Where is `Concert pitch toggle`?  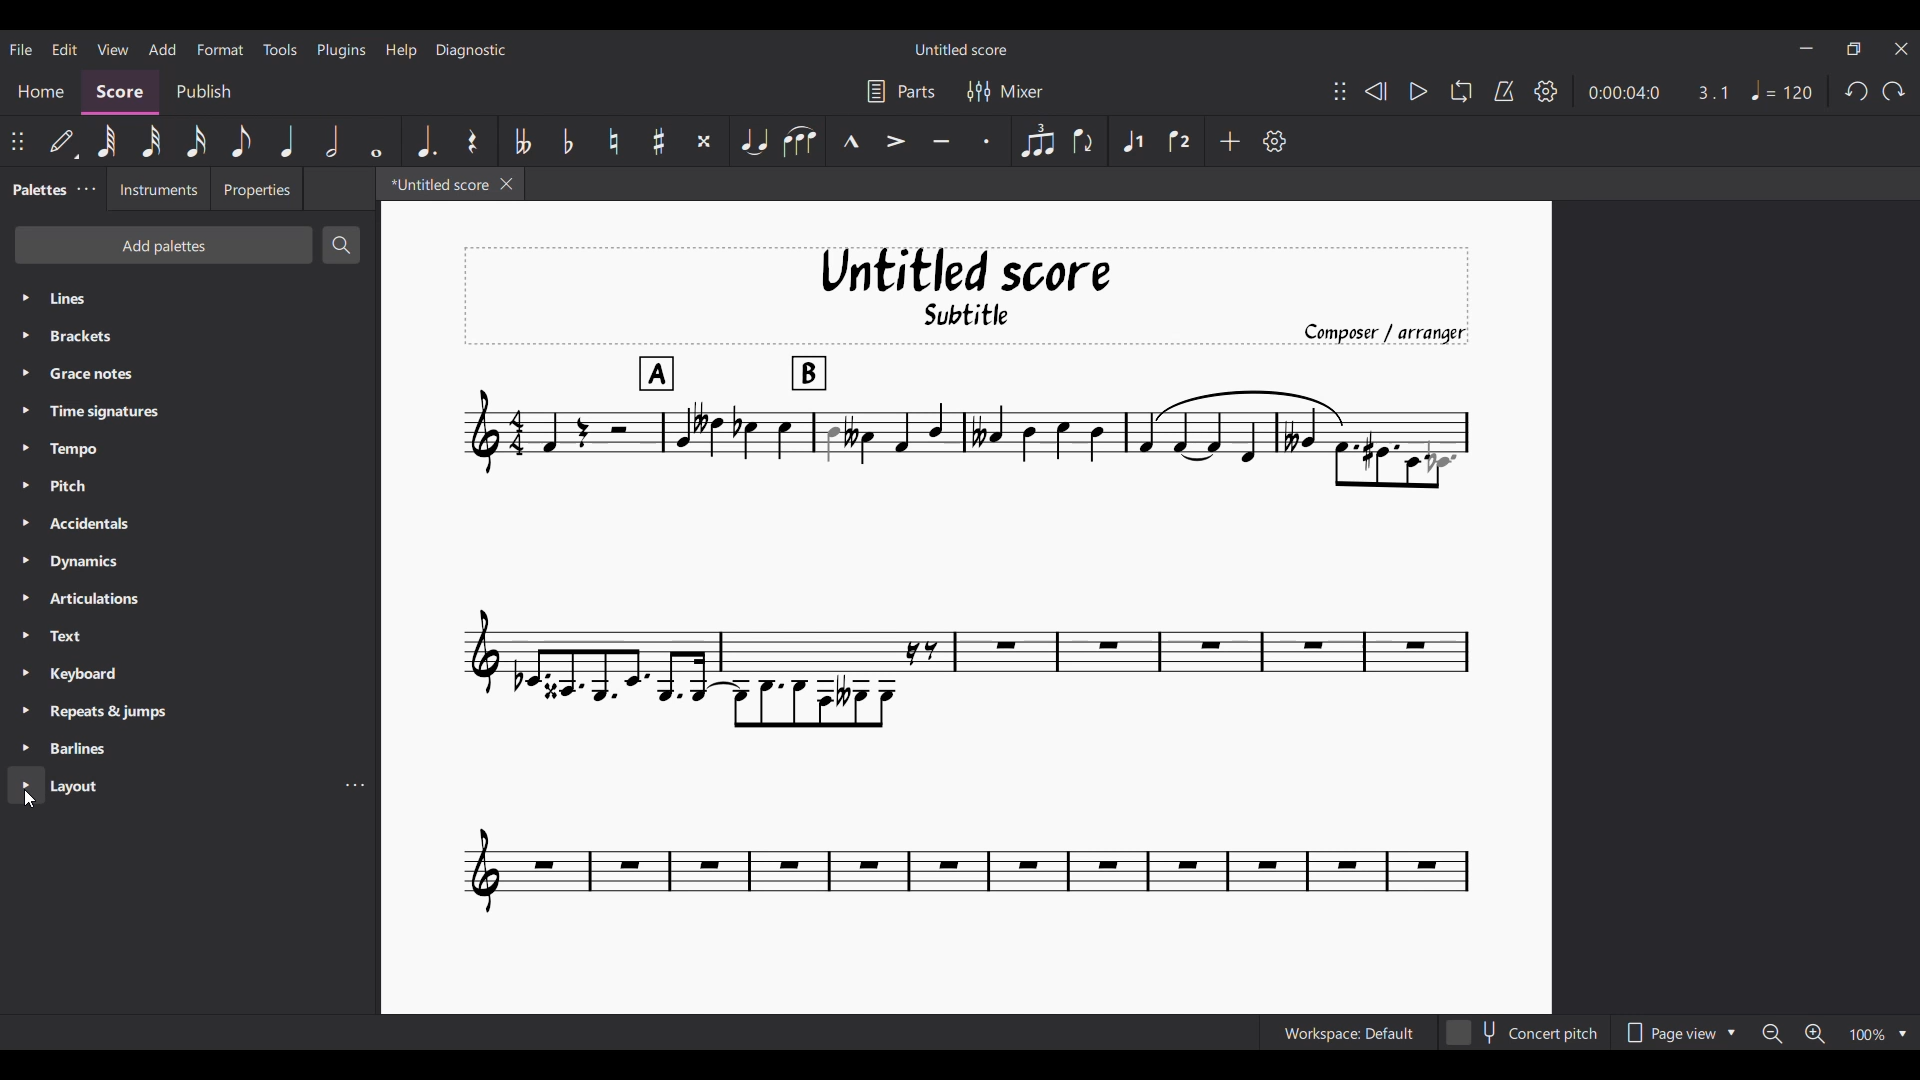
Concert pitch toggle is located at coordinates (1523, 1033).